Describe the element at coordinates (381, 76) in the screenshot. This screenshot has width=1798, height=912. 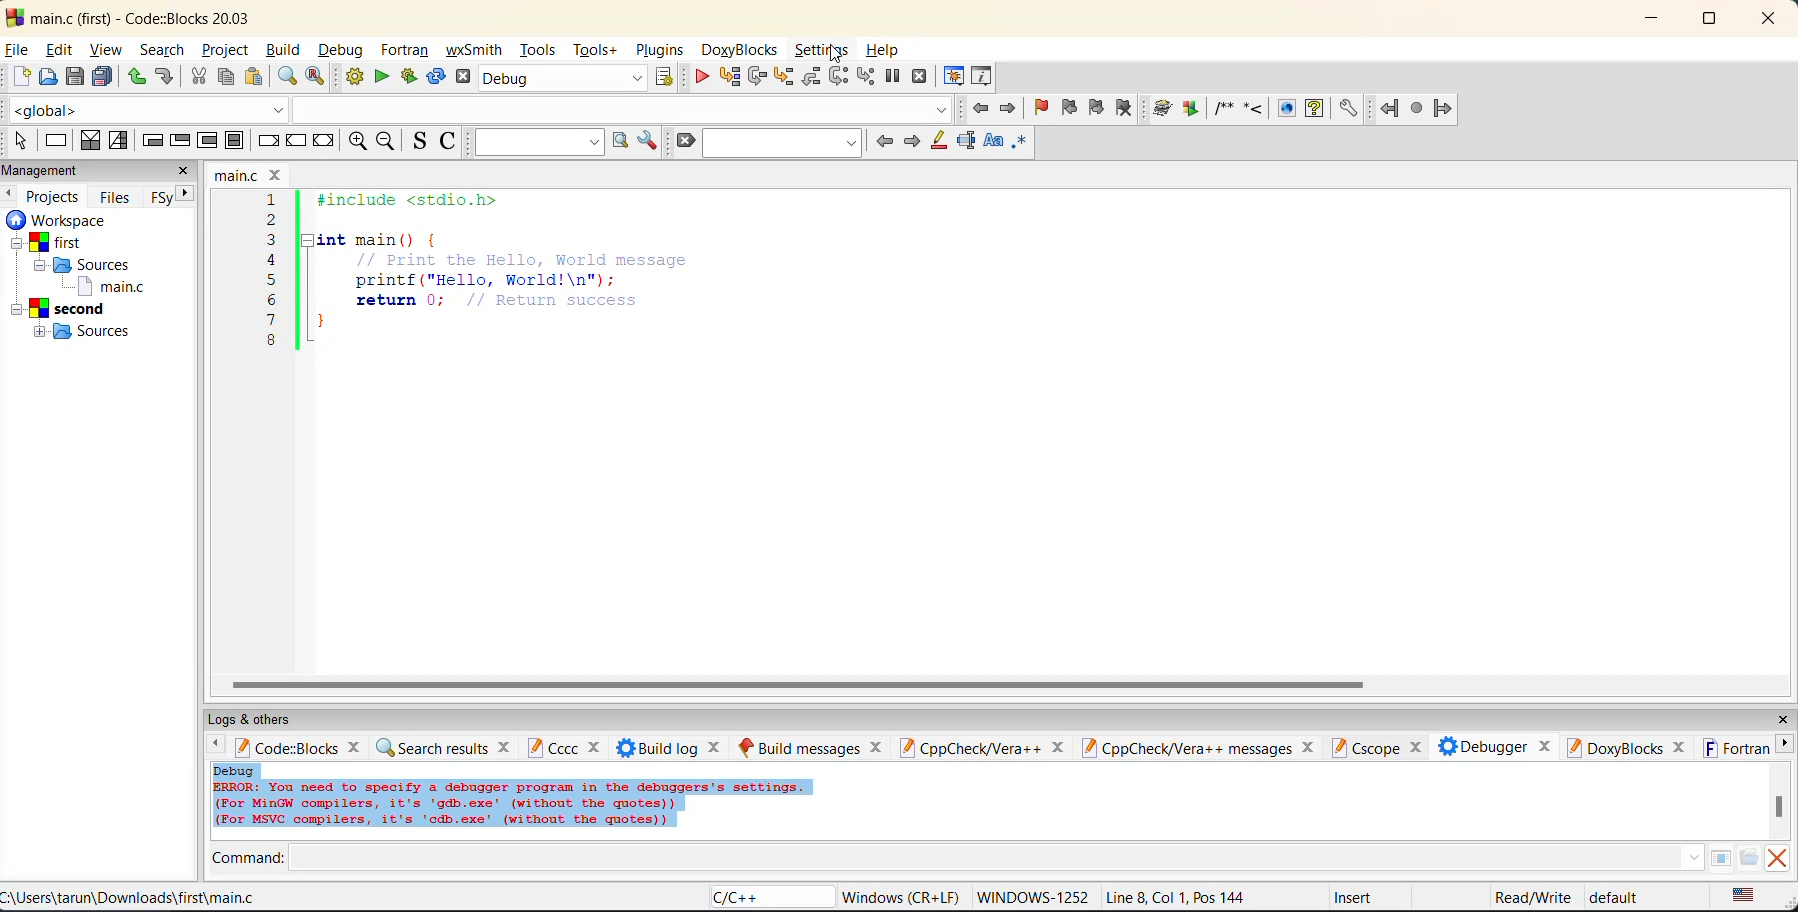
I see `run` at that location.